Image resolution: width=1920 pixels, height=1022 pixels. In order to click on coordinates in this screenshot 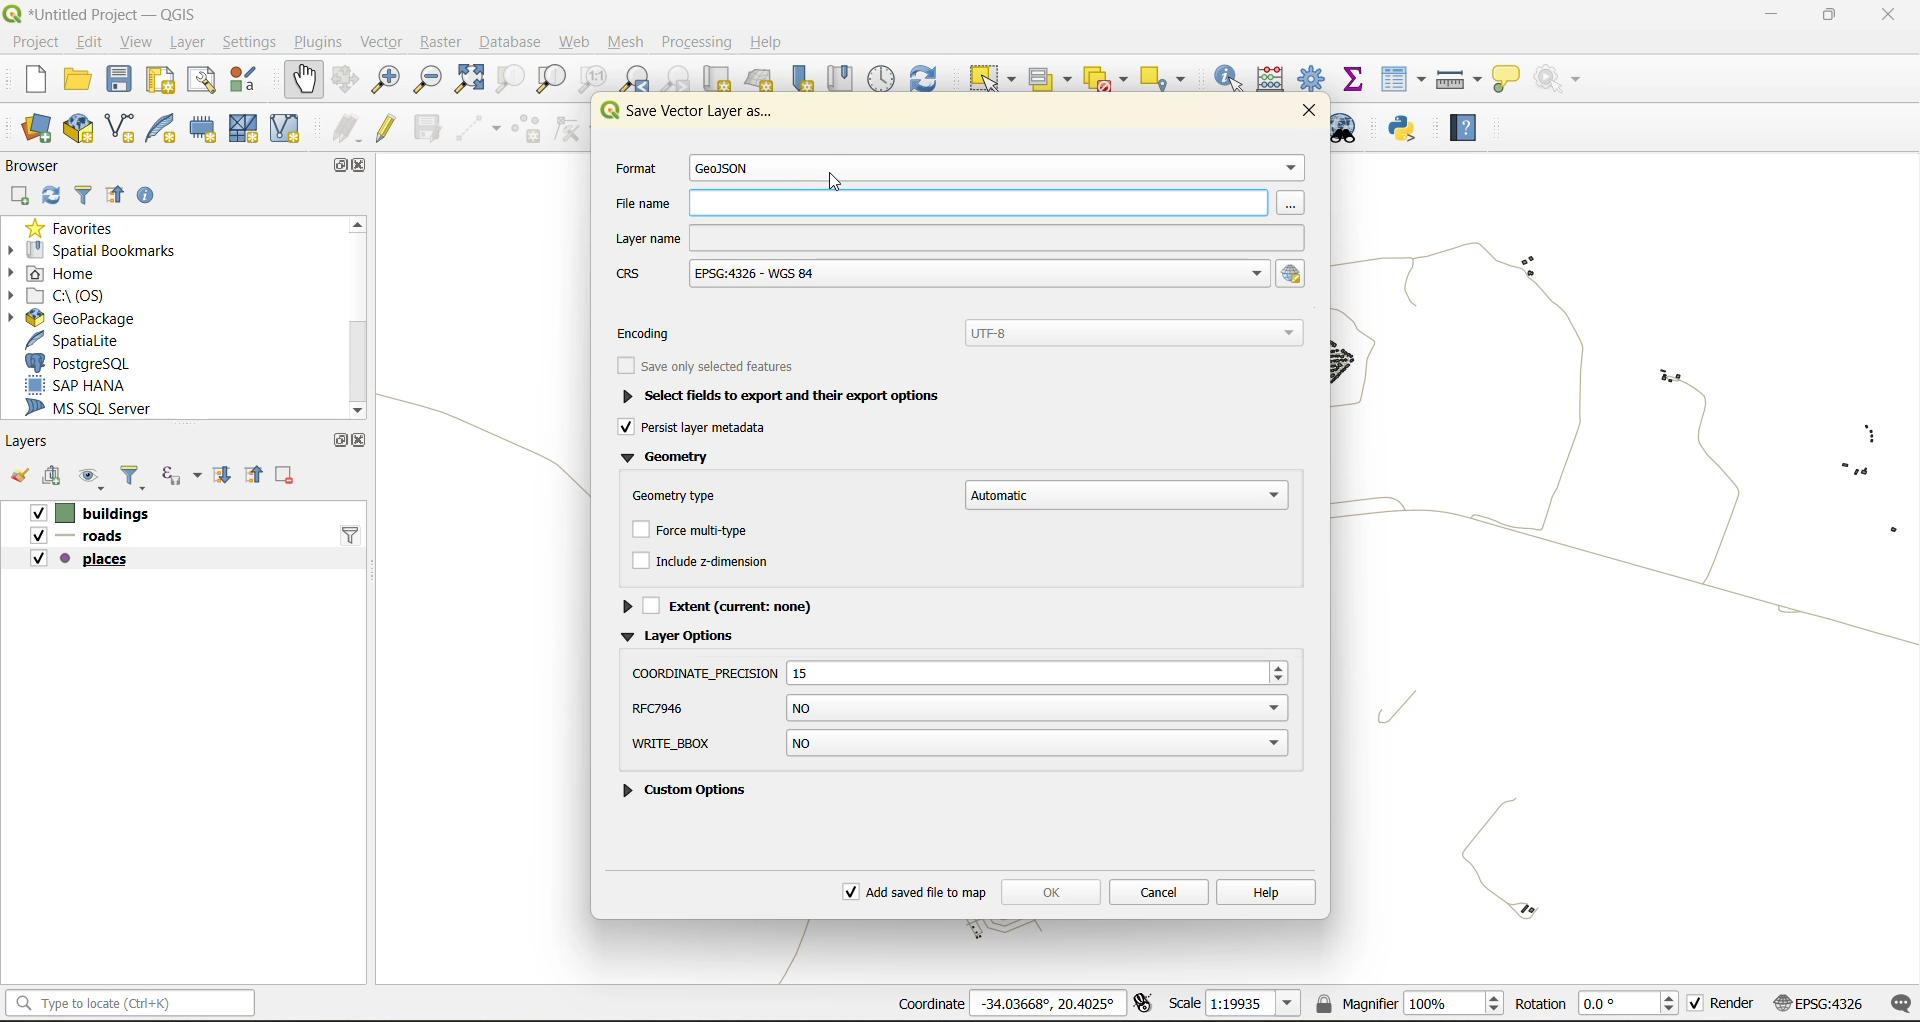, I will do `click(1009, 1003)`.